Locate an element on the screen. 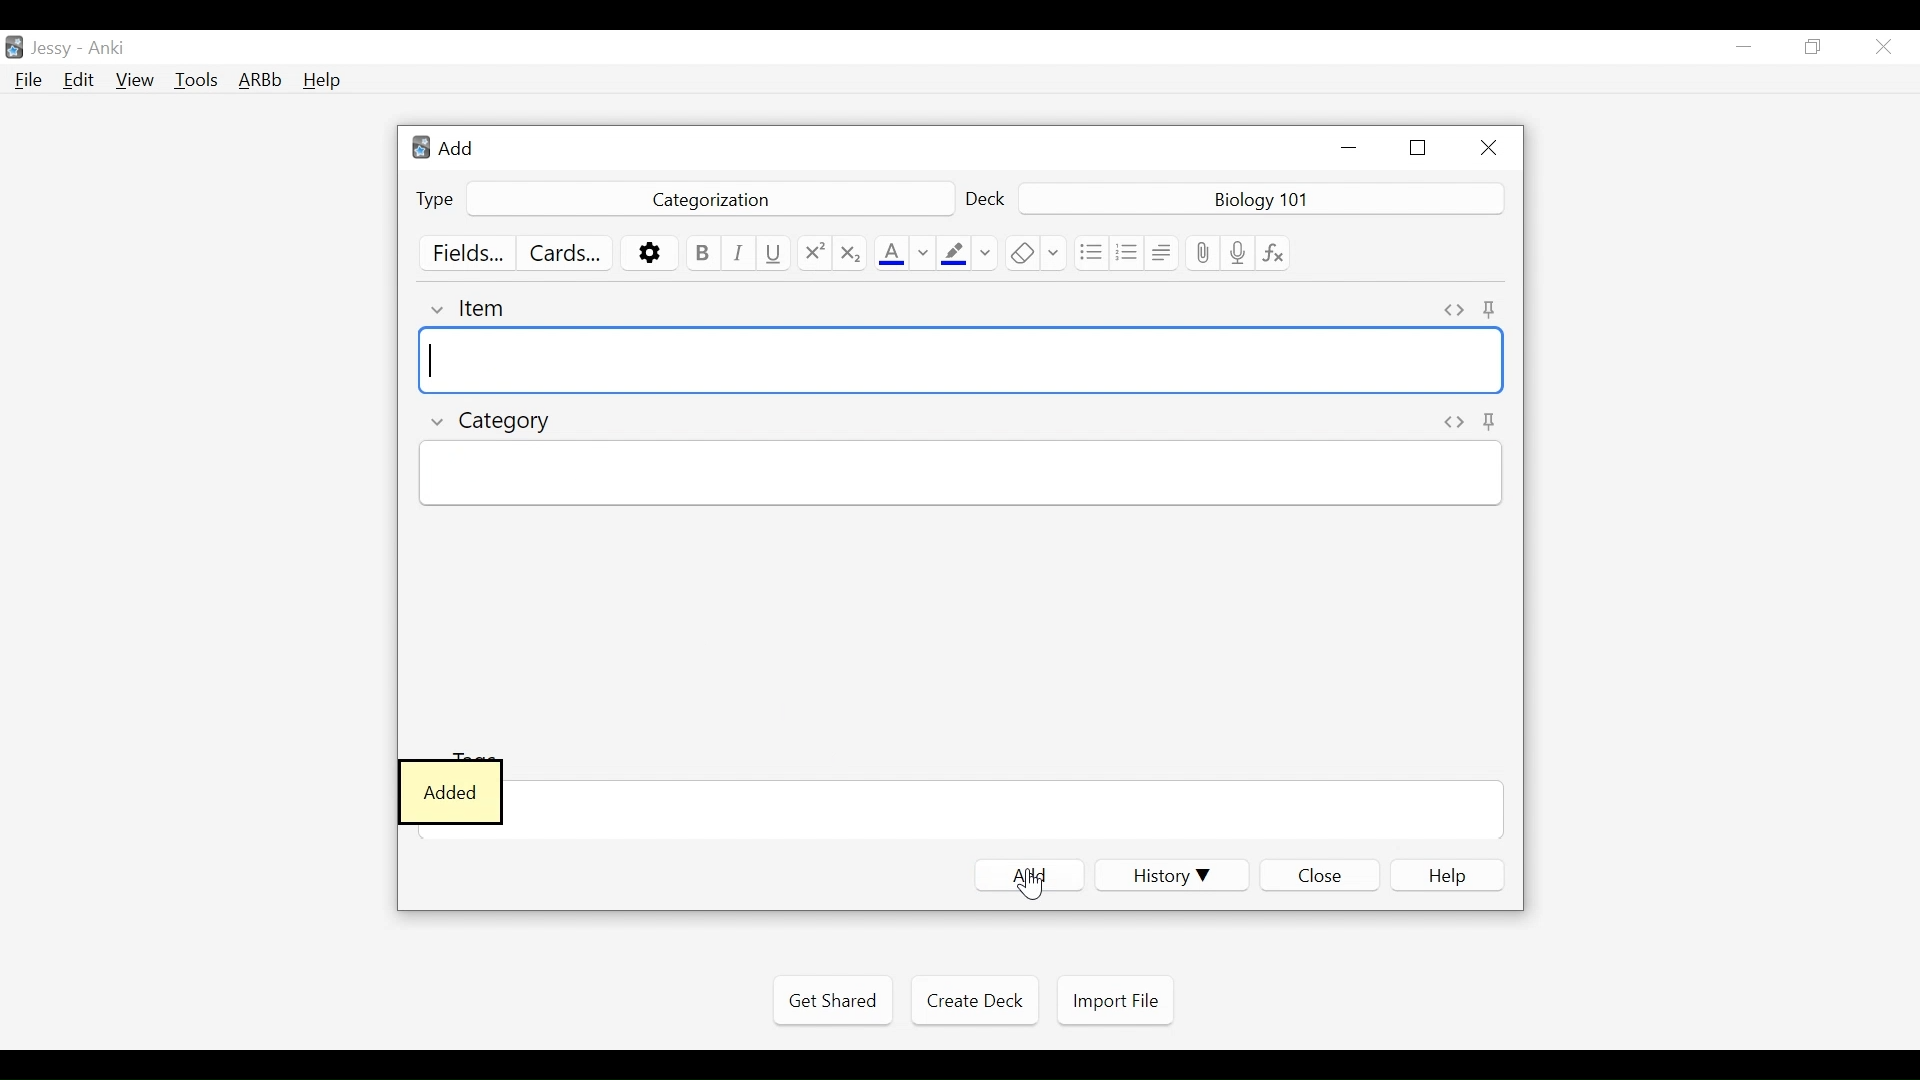 This screenshot has width=1920, height=1080. Item Field is located at coordinates (964, 361).